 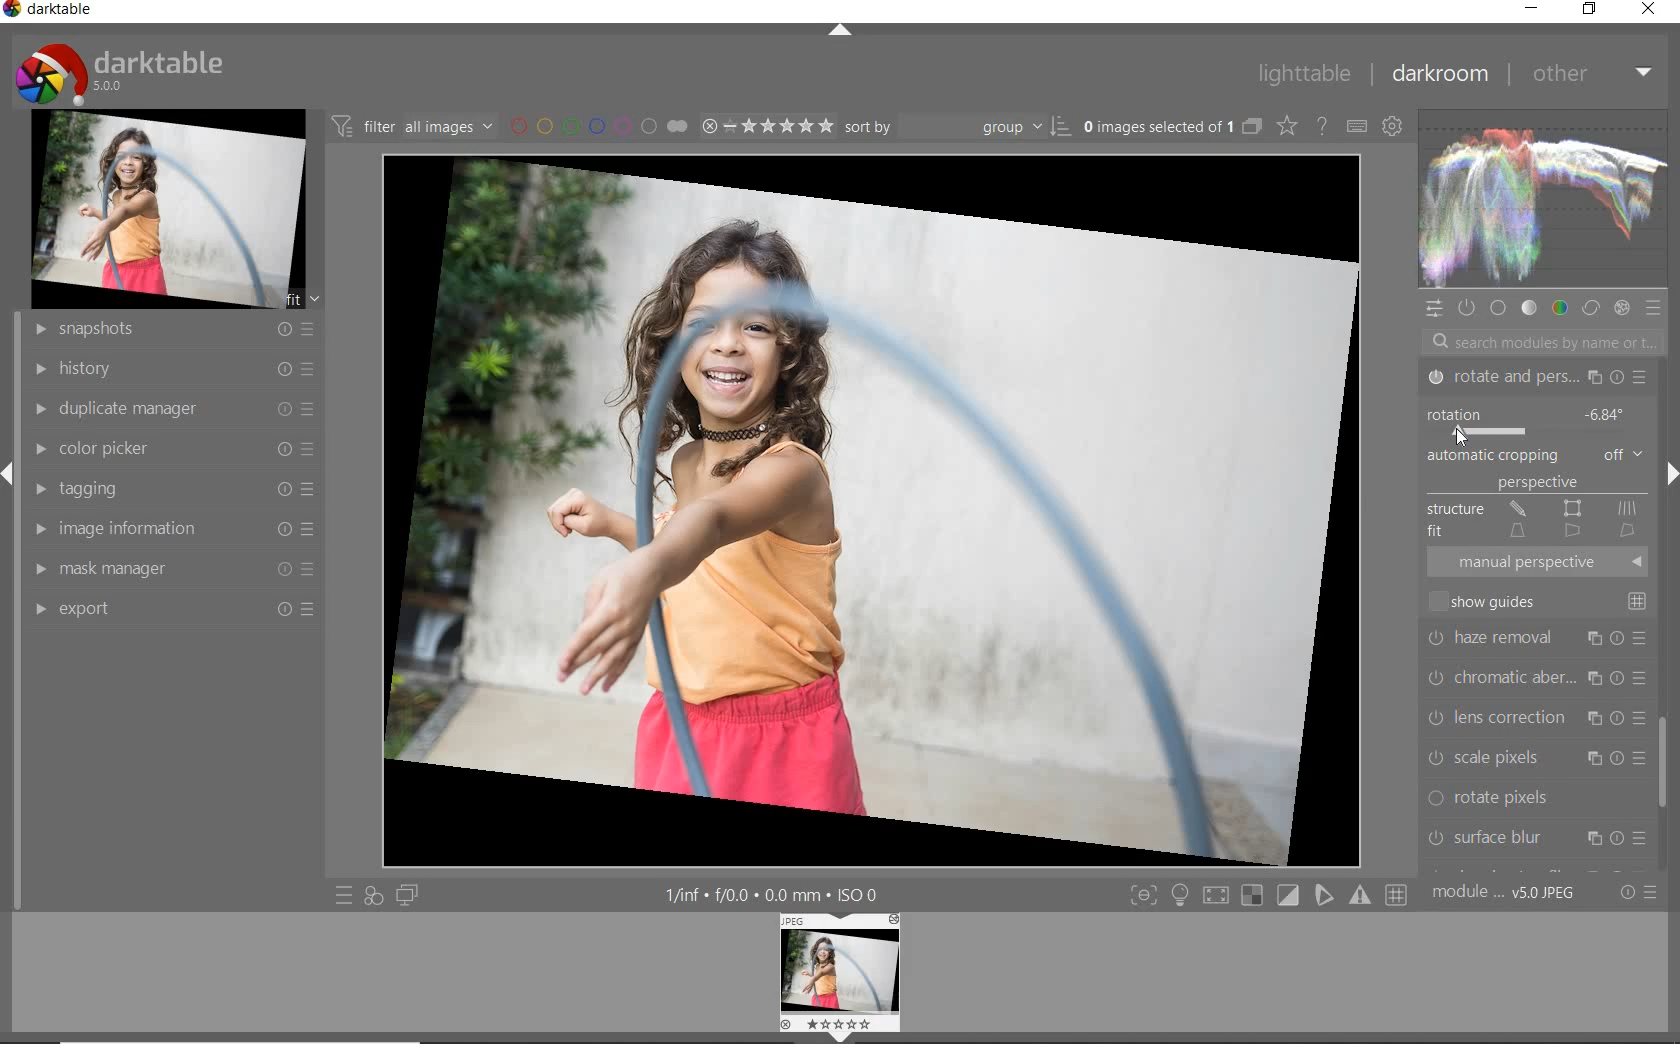 What do you see at coordinates (764, 126) in the screenshot?
I see `selected image range rating` at bounding box center [764, 126].